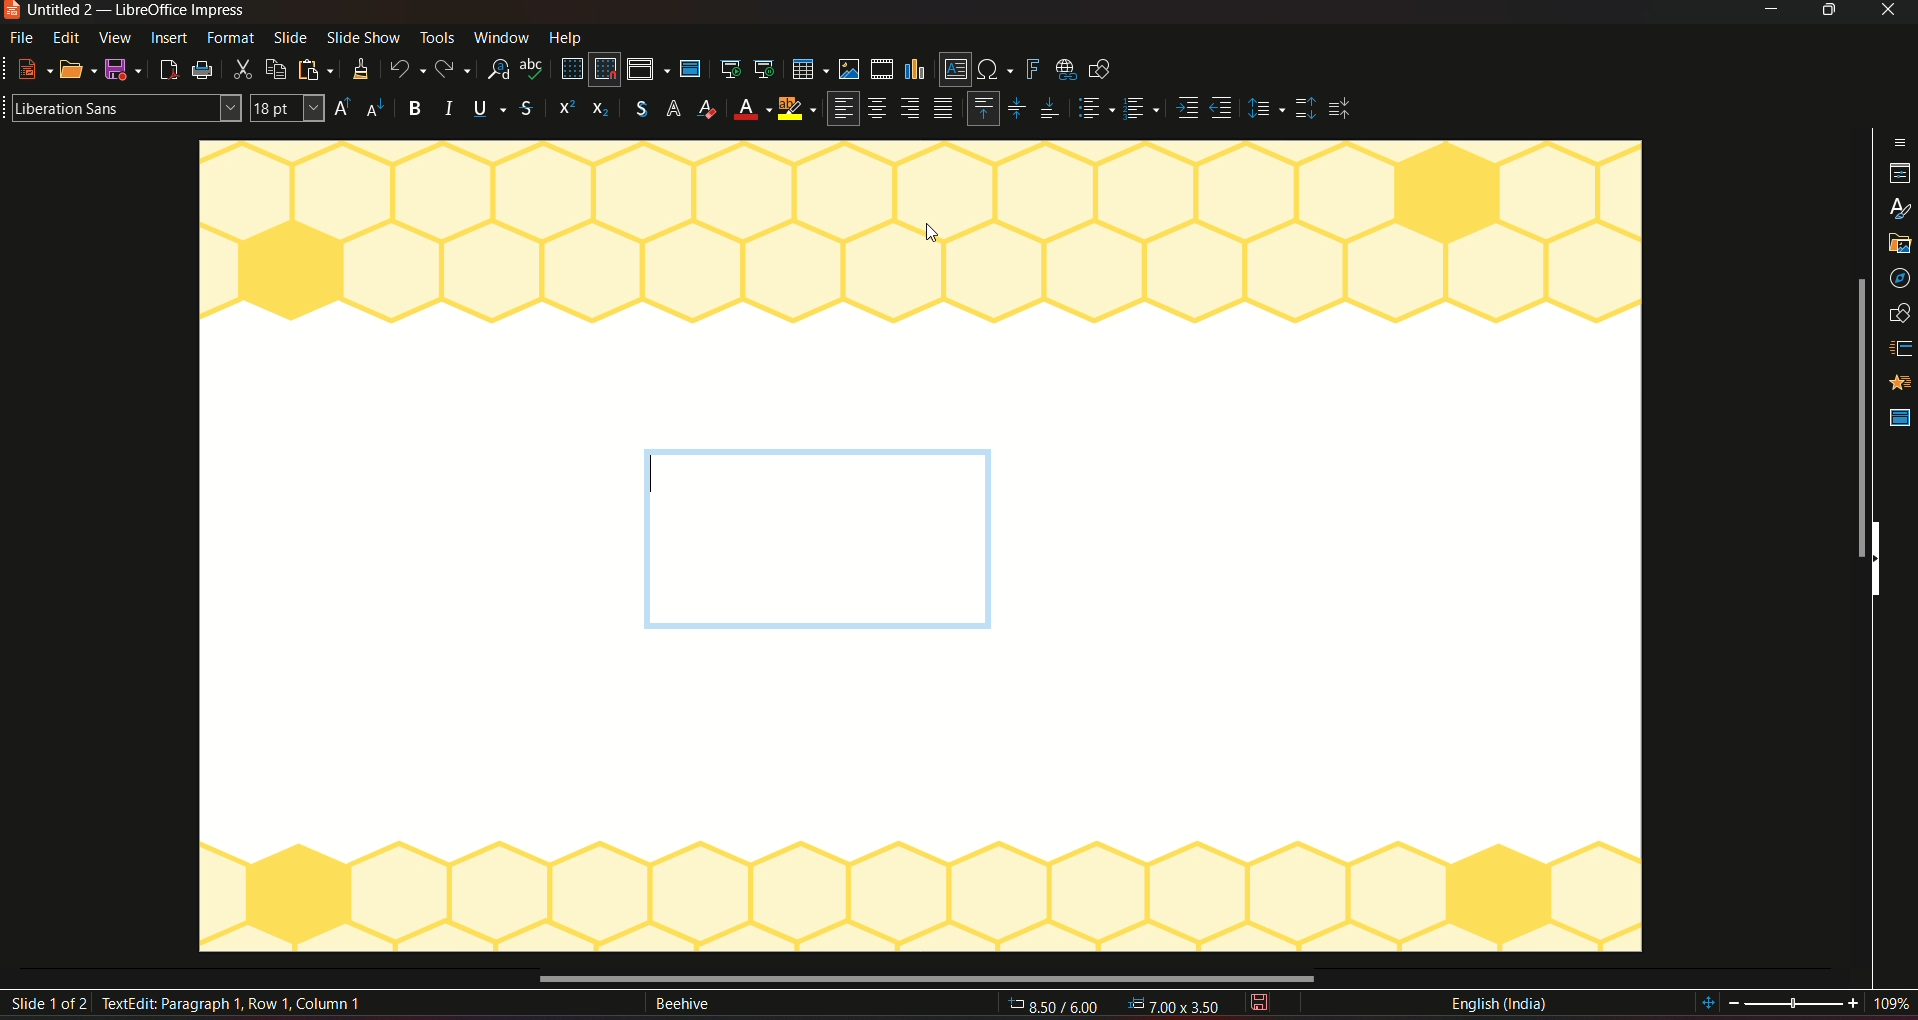 This screenshot has width=1918, height=1020. I want to click on clone formatting, so click(358, 70).